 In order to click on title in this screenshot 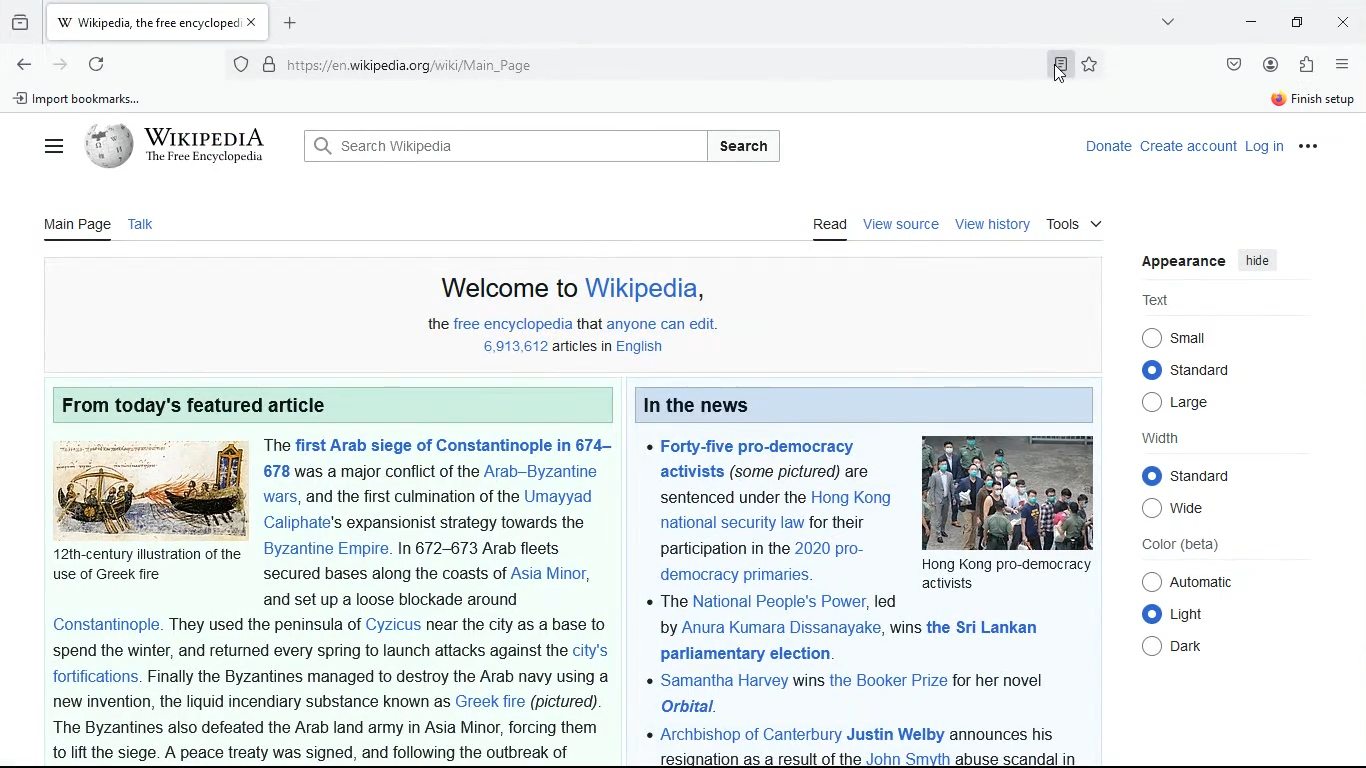, I will do `click(199, 401)`.